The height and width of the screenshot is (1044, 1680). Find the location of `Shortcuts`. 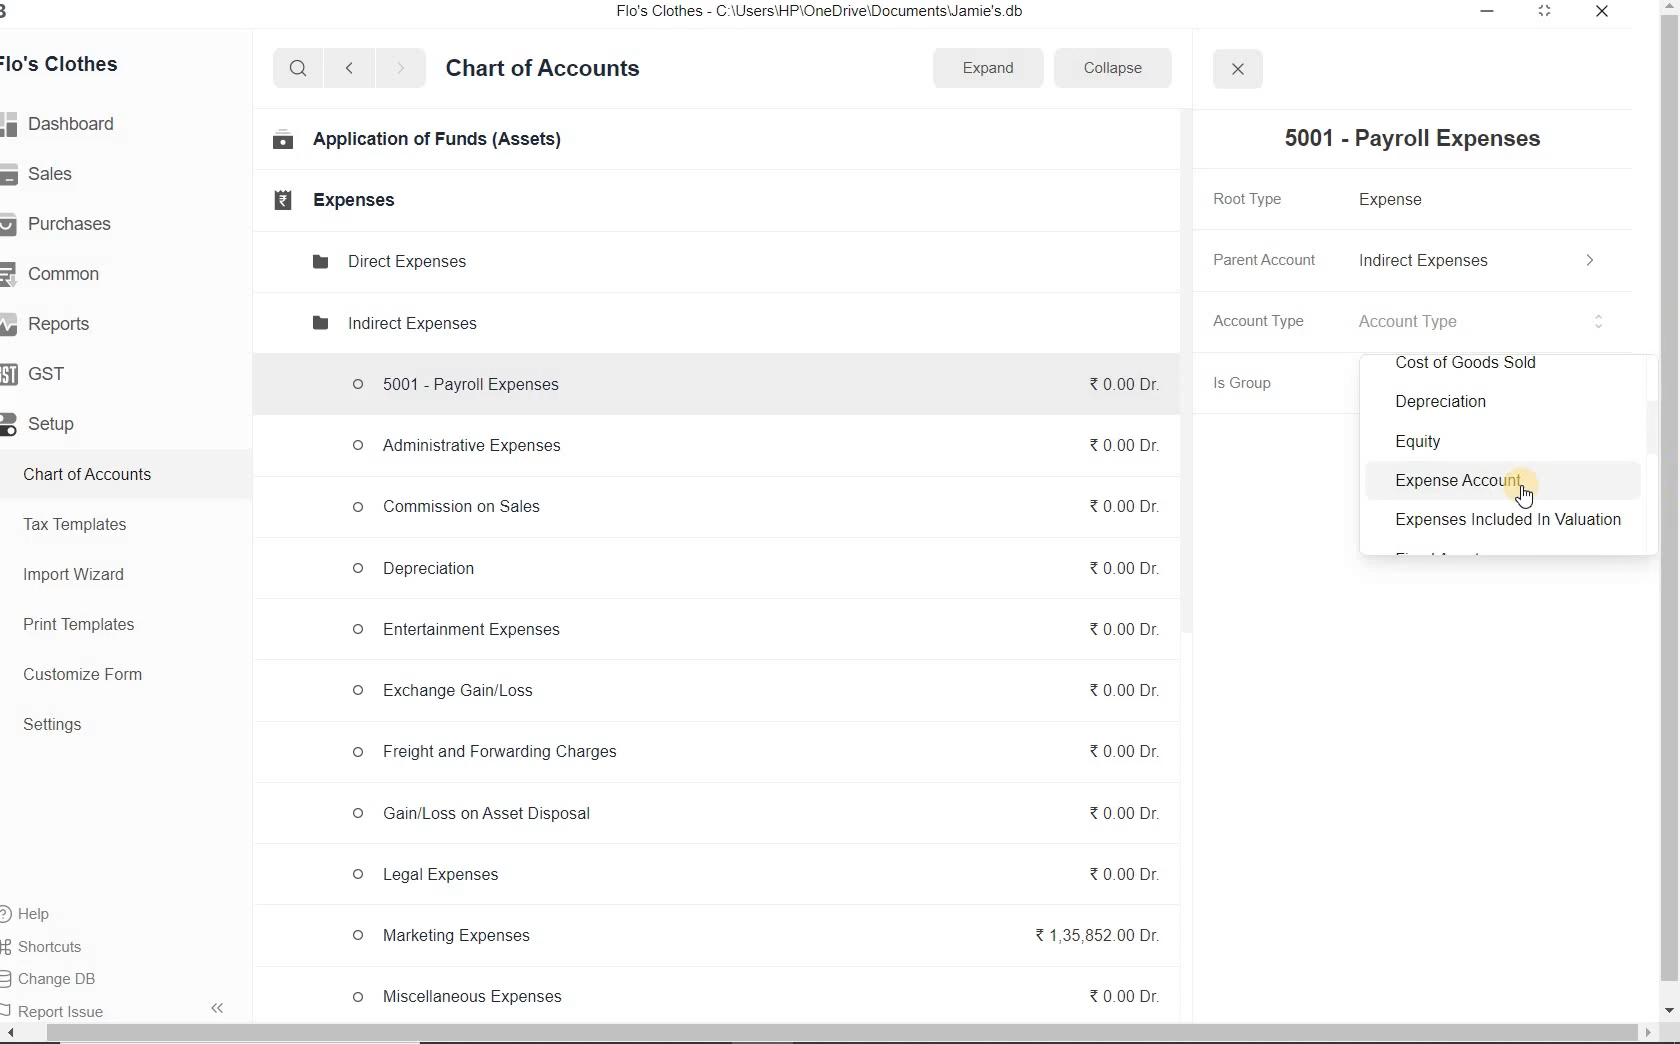

Shortcuts is located at coordinates (68, 944).